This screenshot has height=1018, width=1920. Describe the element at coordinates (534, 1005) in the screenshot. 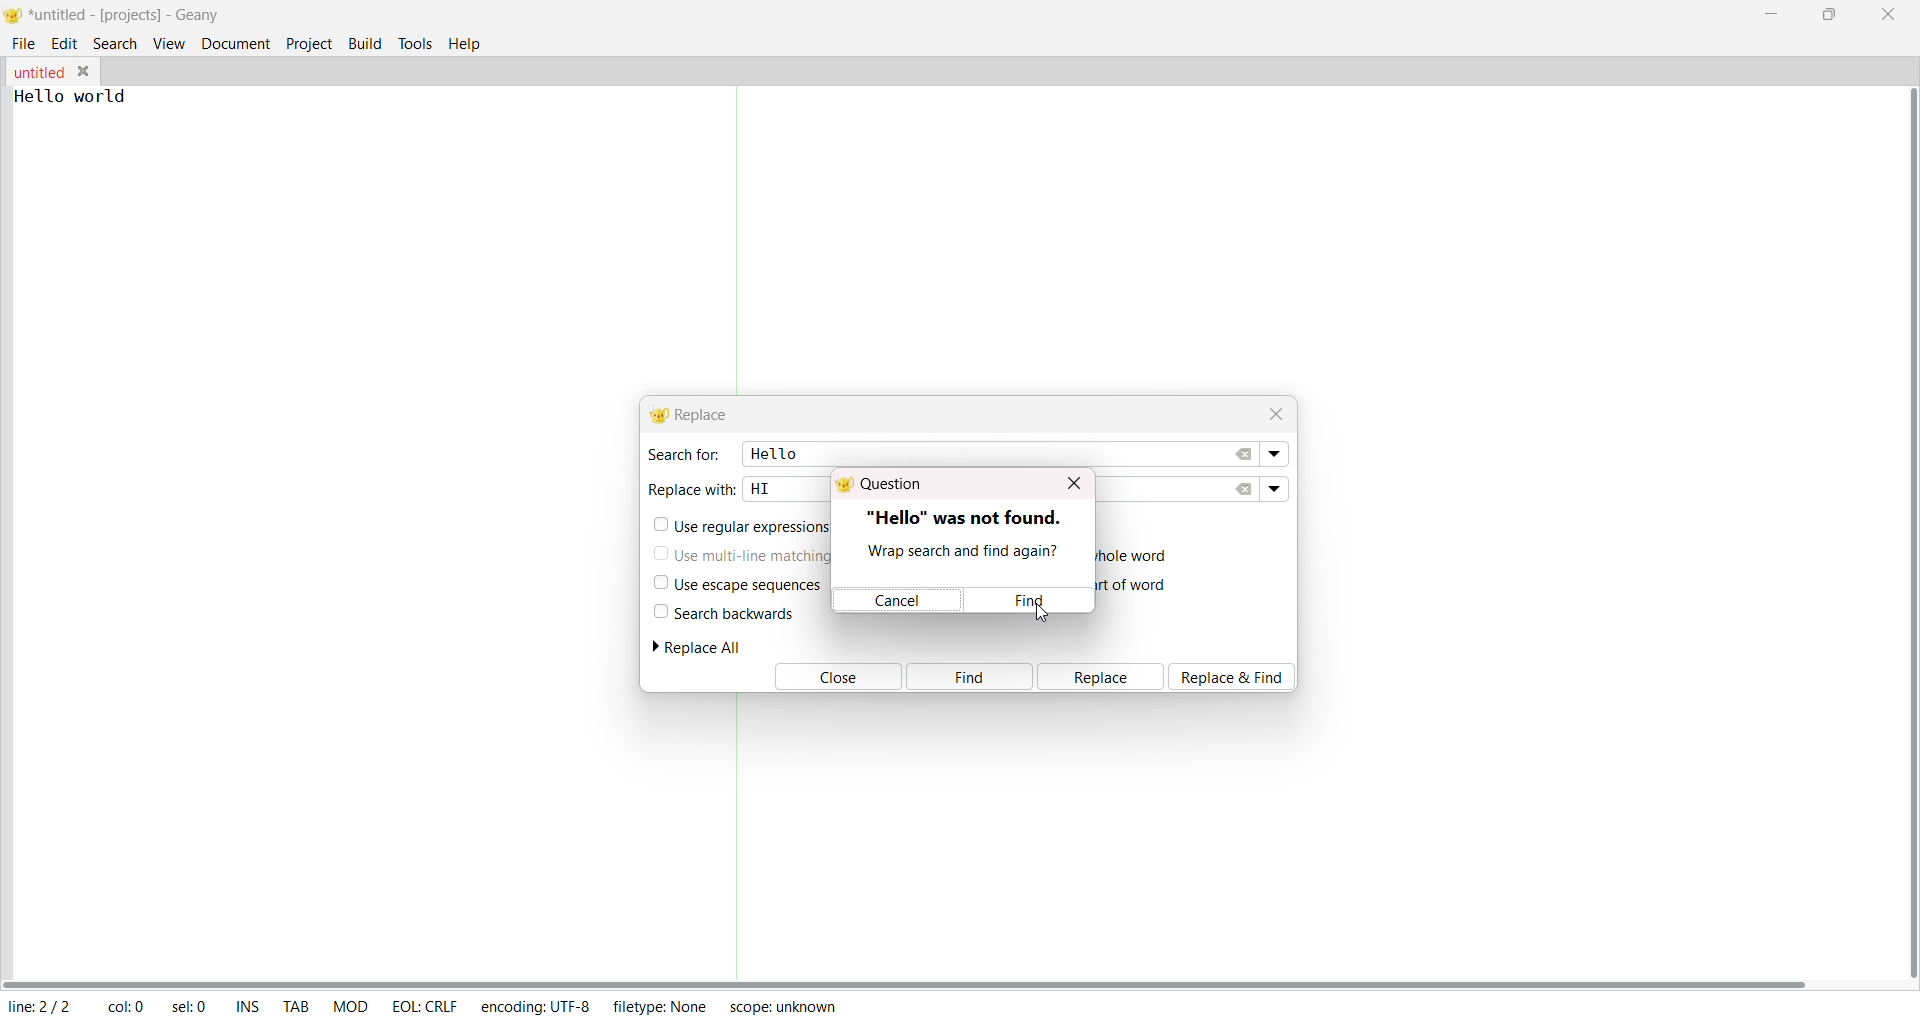

I see `encoding: UTF-8` at that location.